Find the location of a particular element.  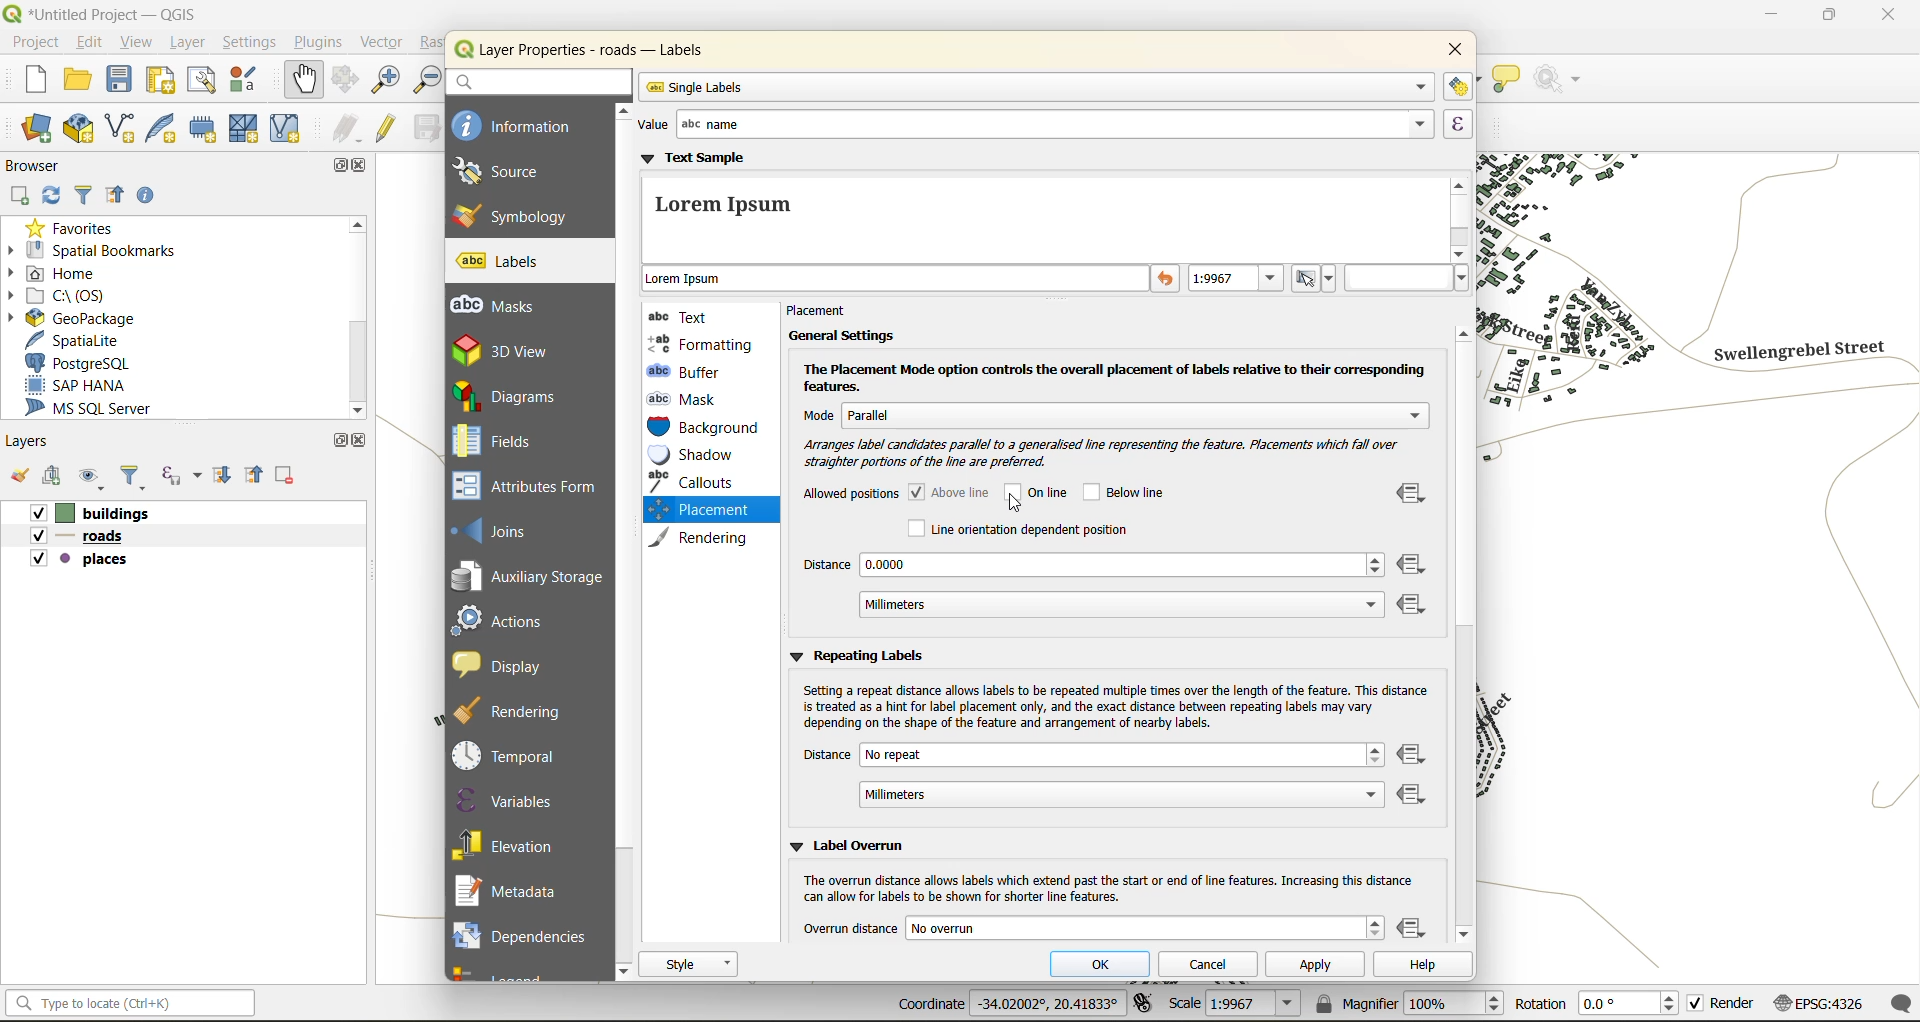

coordinates is located at coordinates (1008, 1004).